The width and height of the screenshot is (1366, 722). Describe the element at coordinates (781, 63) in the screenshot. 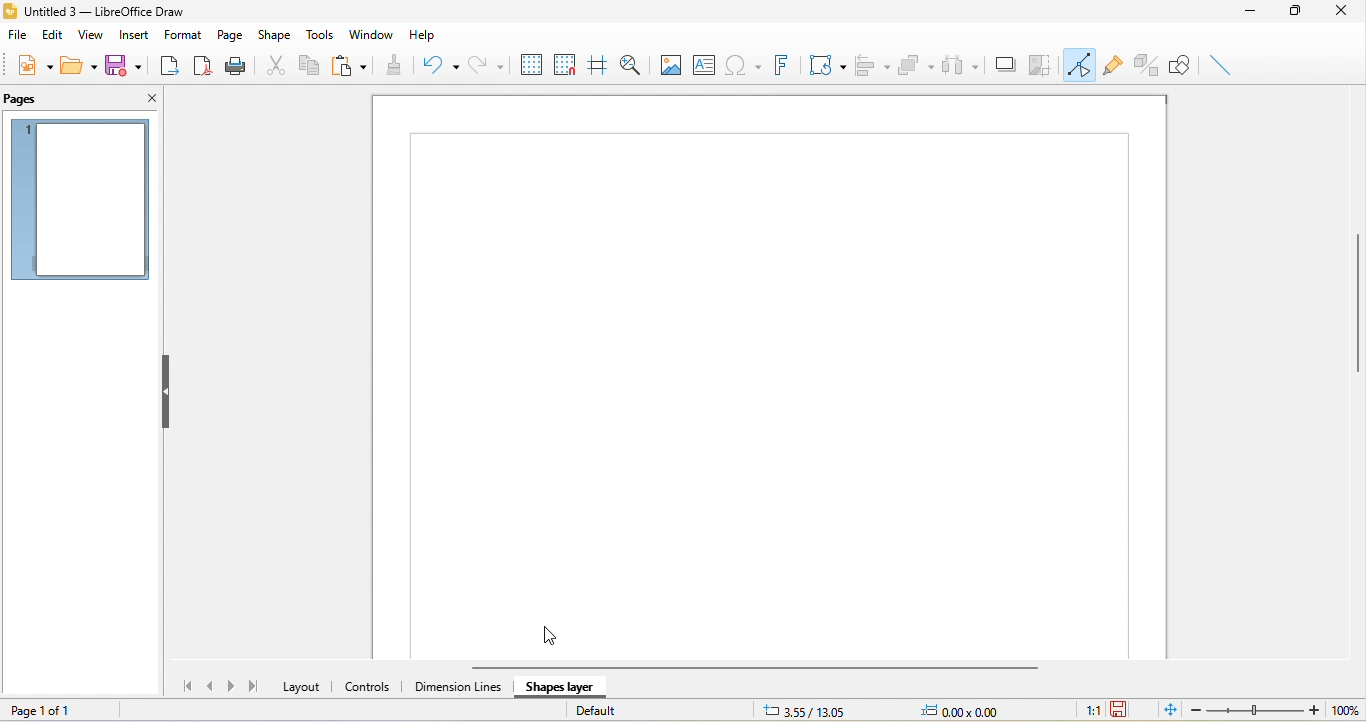

I see `font work text` at that location.